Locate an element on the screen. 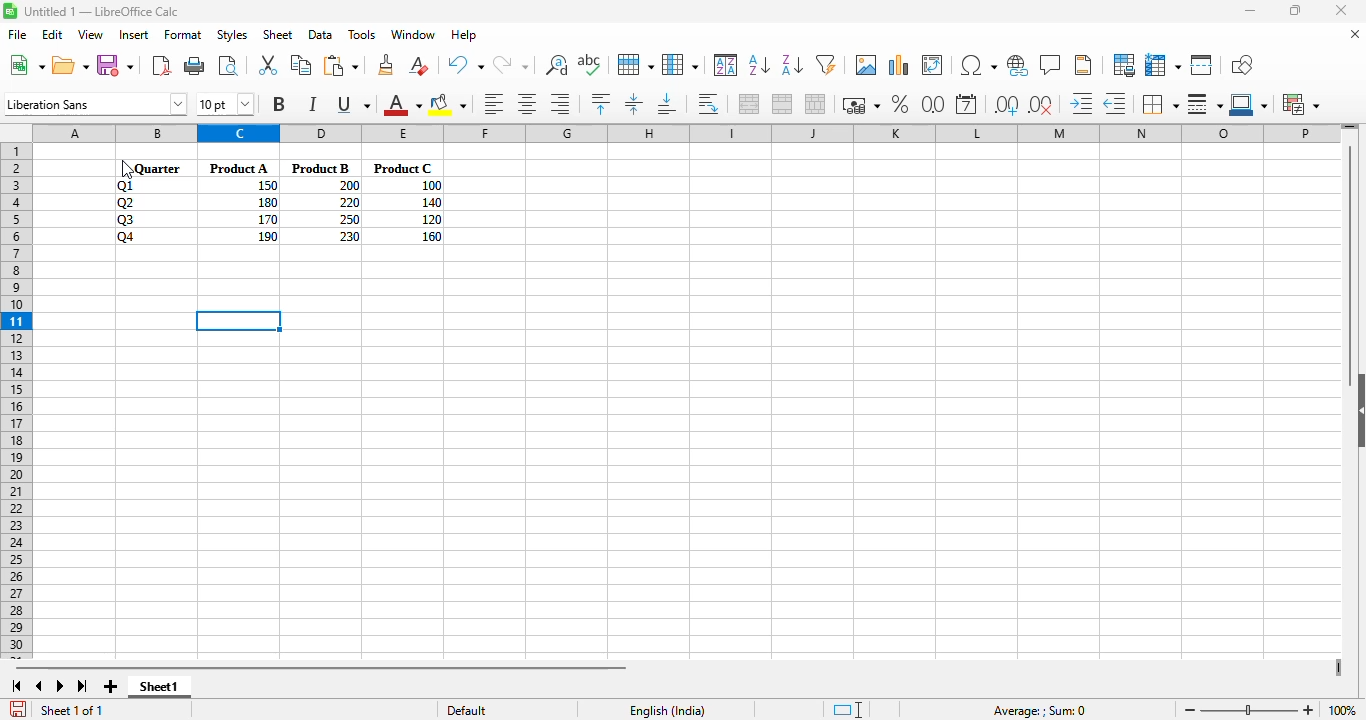 This screenshot has height=720, width=1366. 230 is located at coordinates (349, 237).